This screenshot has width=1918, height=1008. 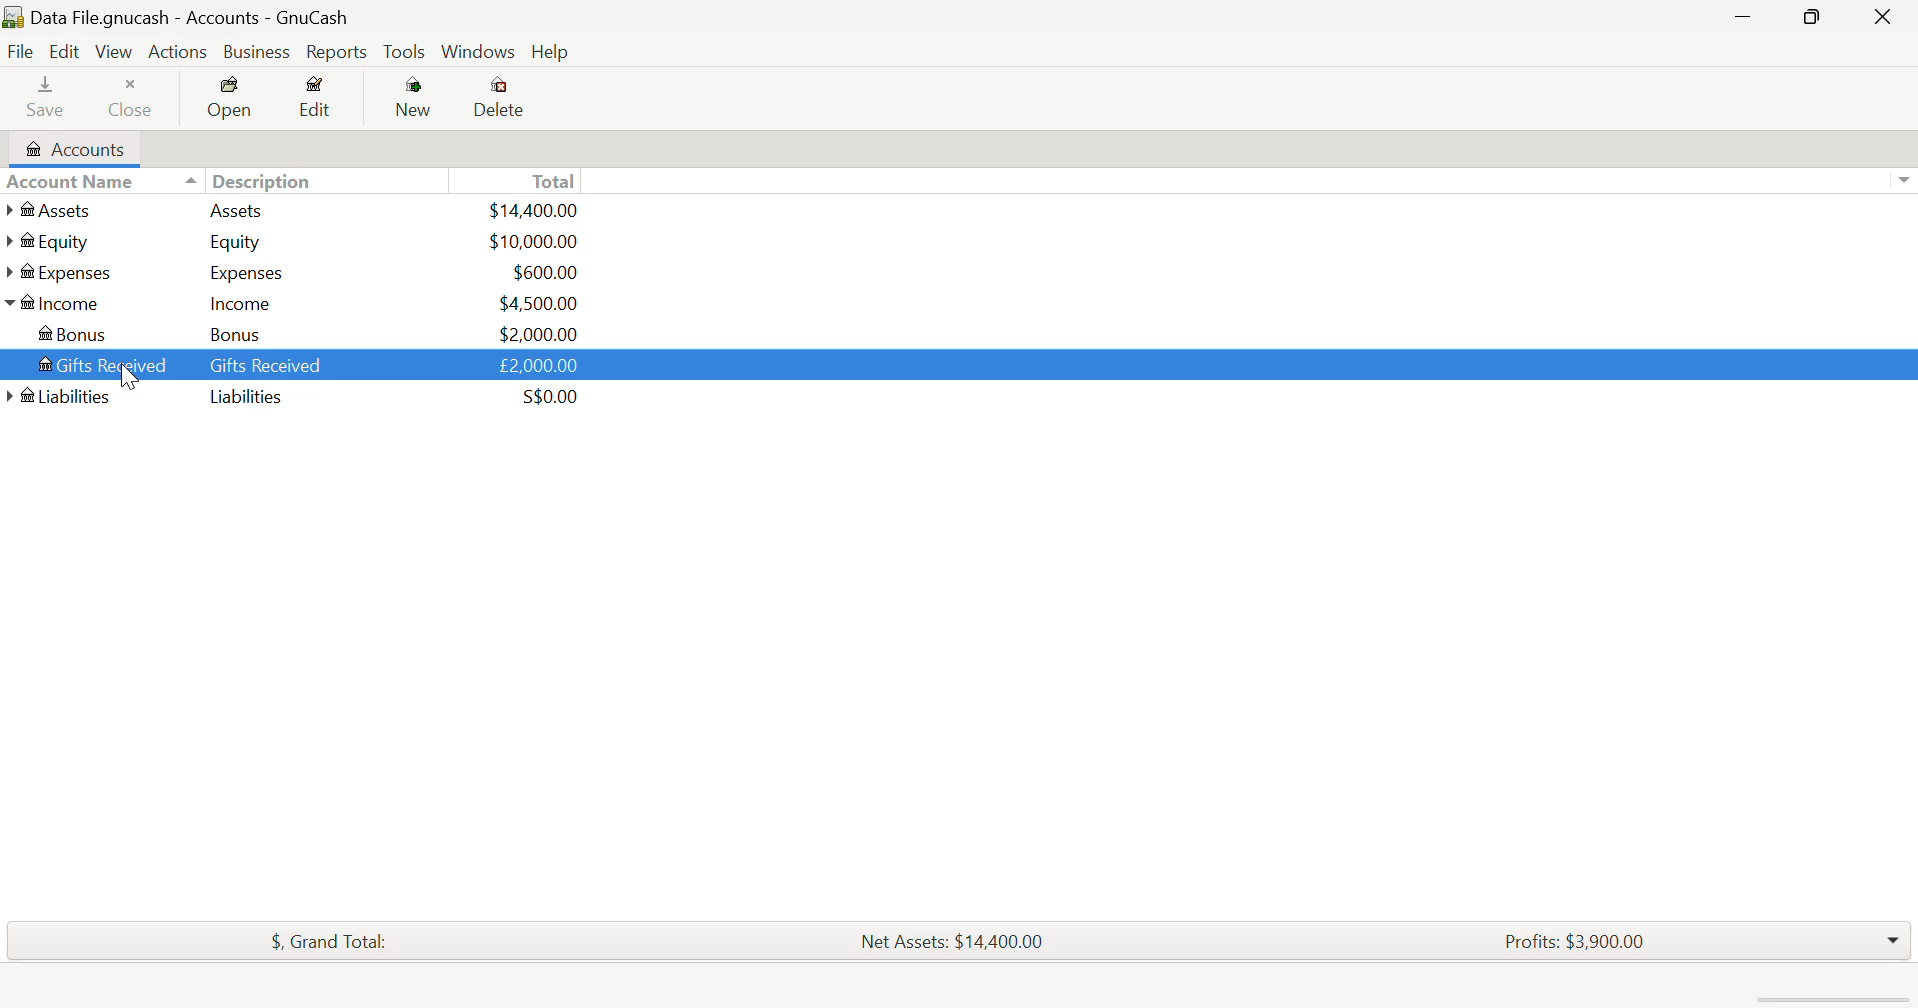 I want to click on USD, so click(x=539, y=271).